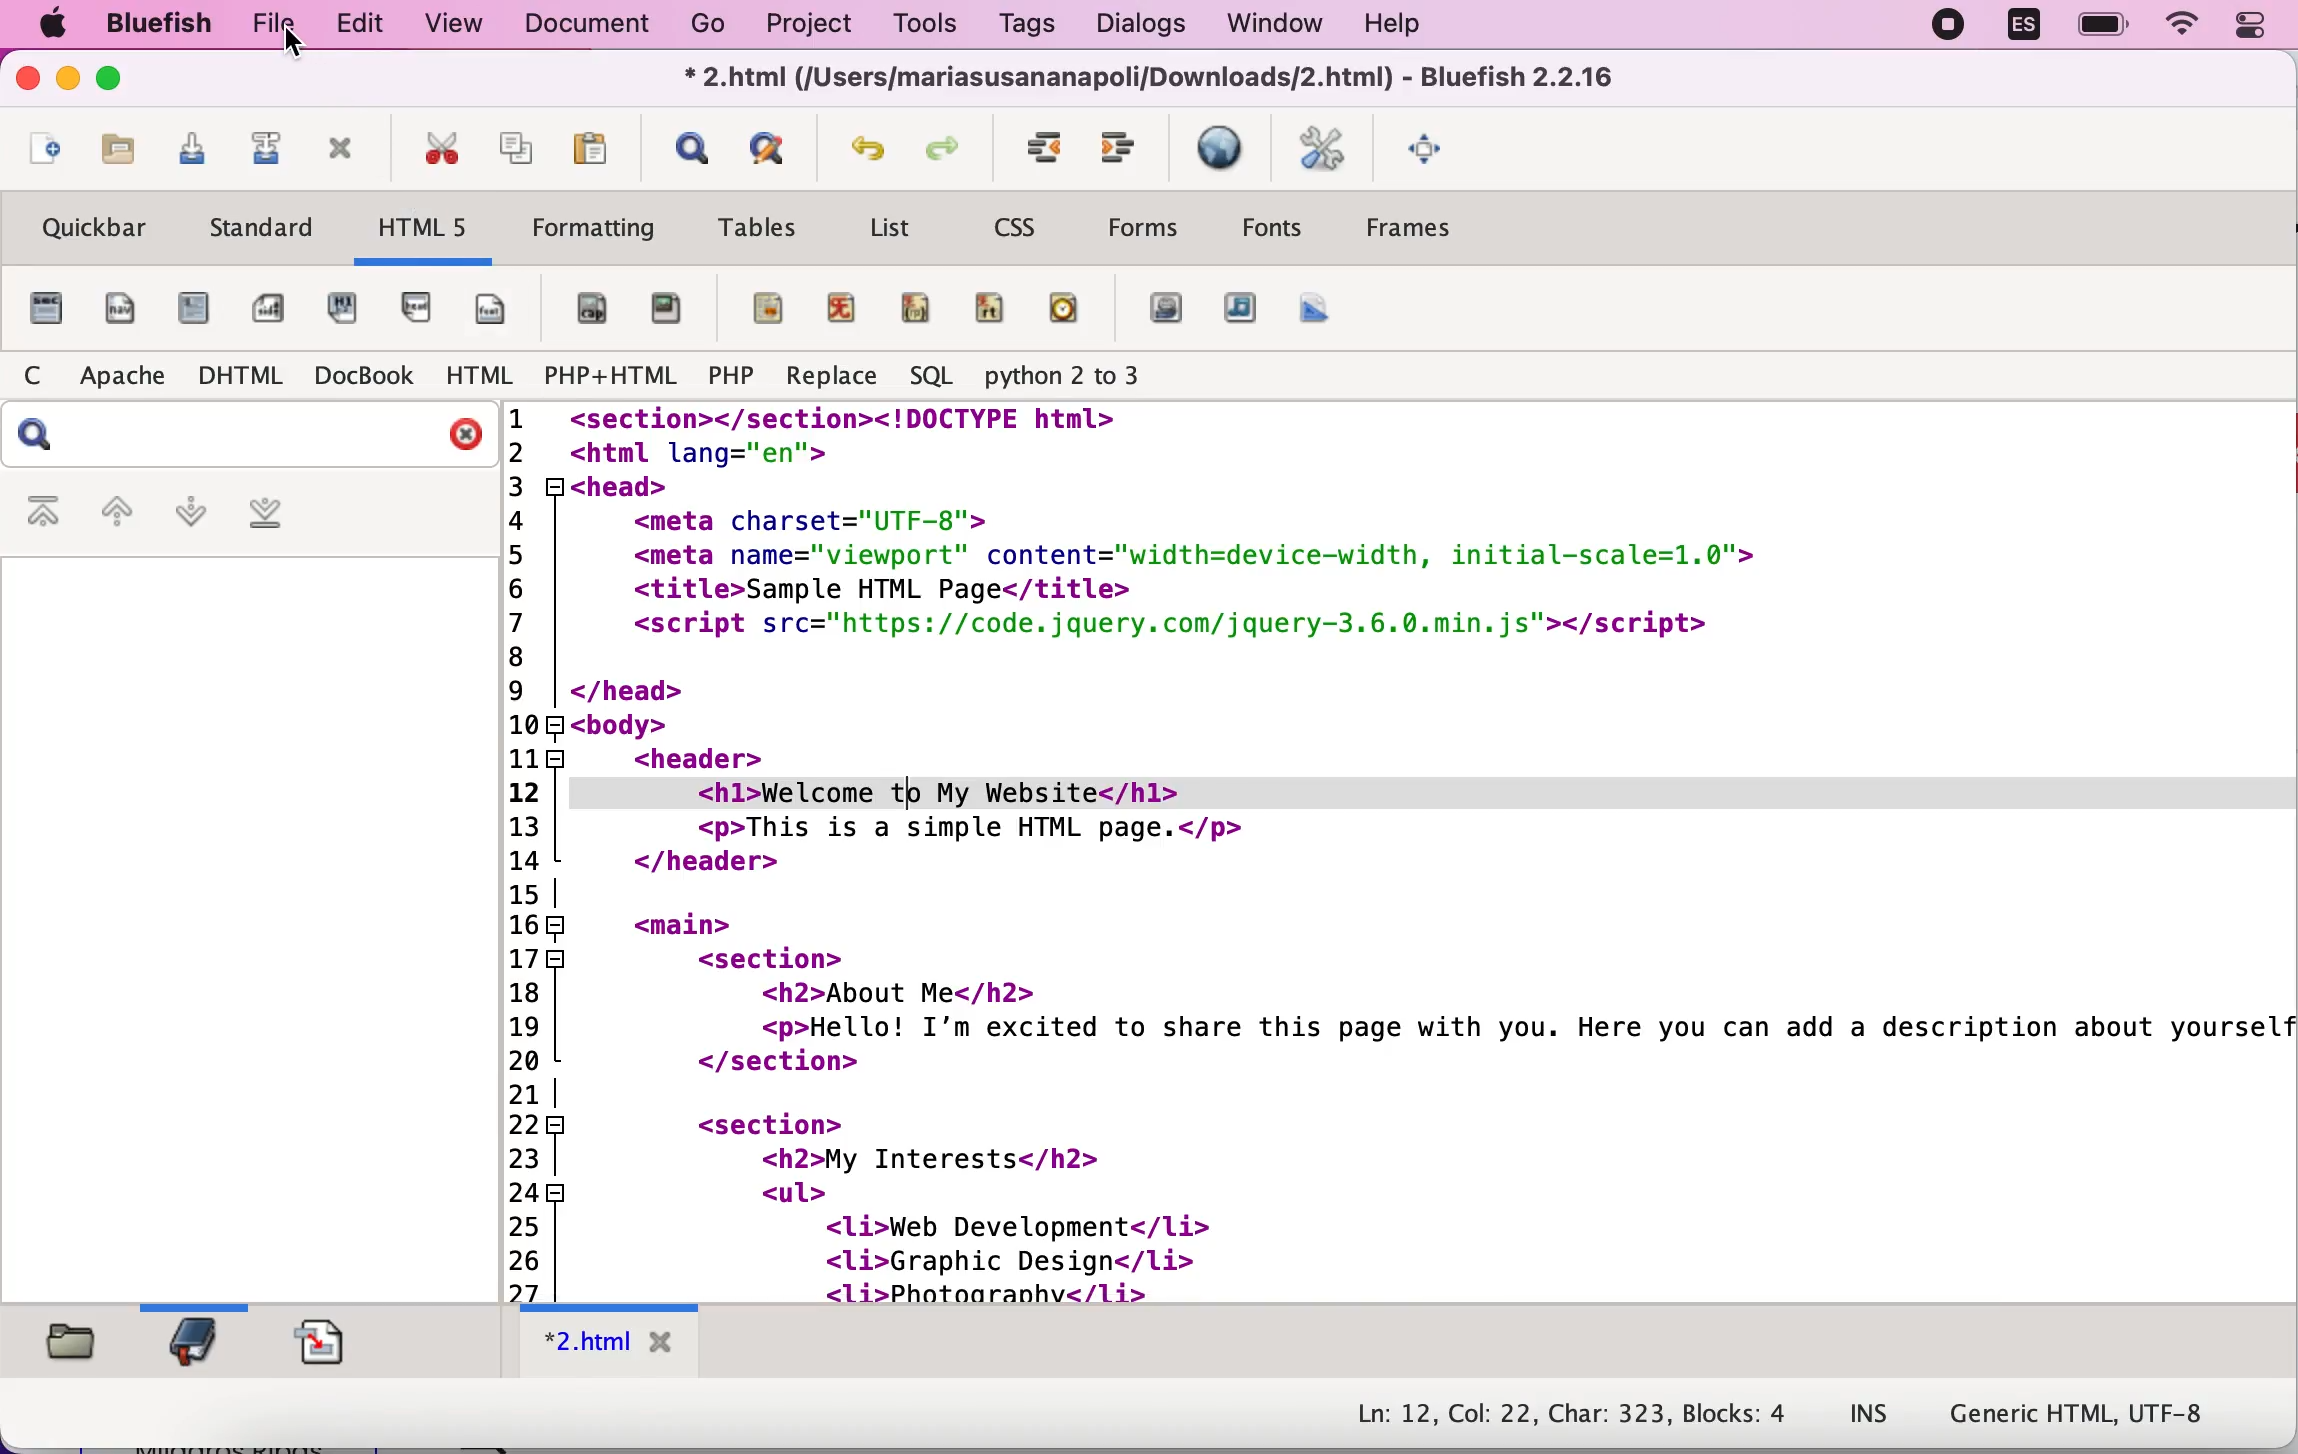  What do you see at coordinates (286, 47) in the screenshot?
I see `cursor` at bounding box center [286, 47].